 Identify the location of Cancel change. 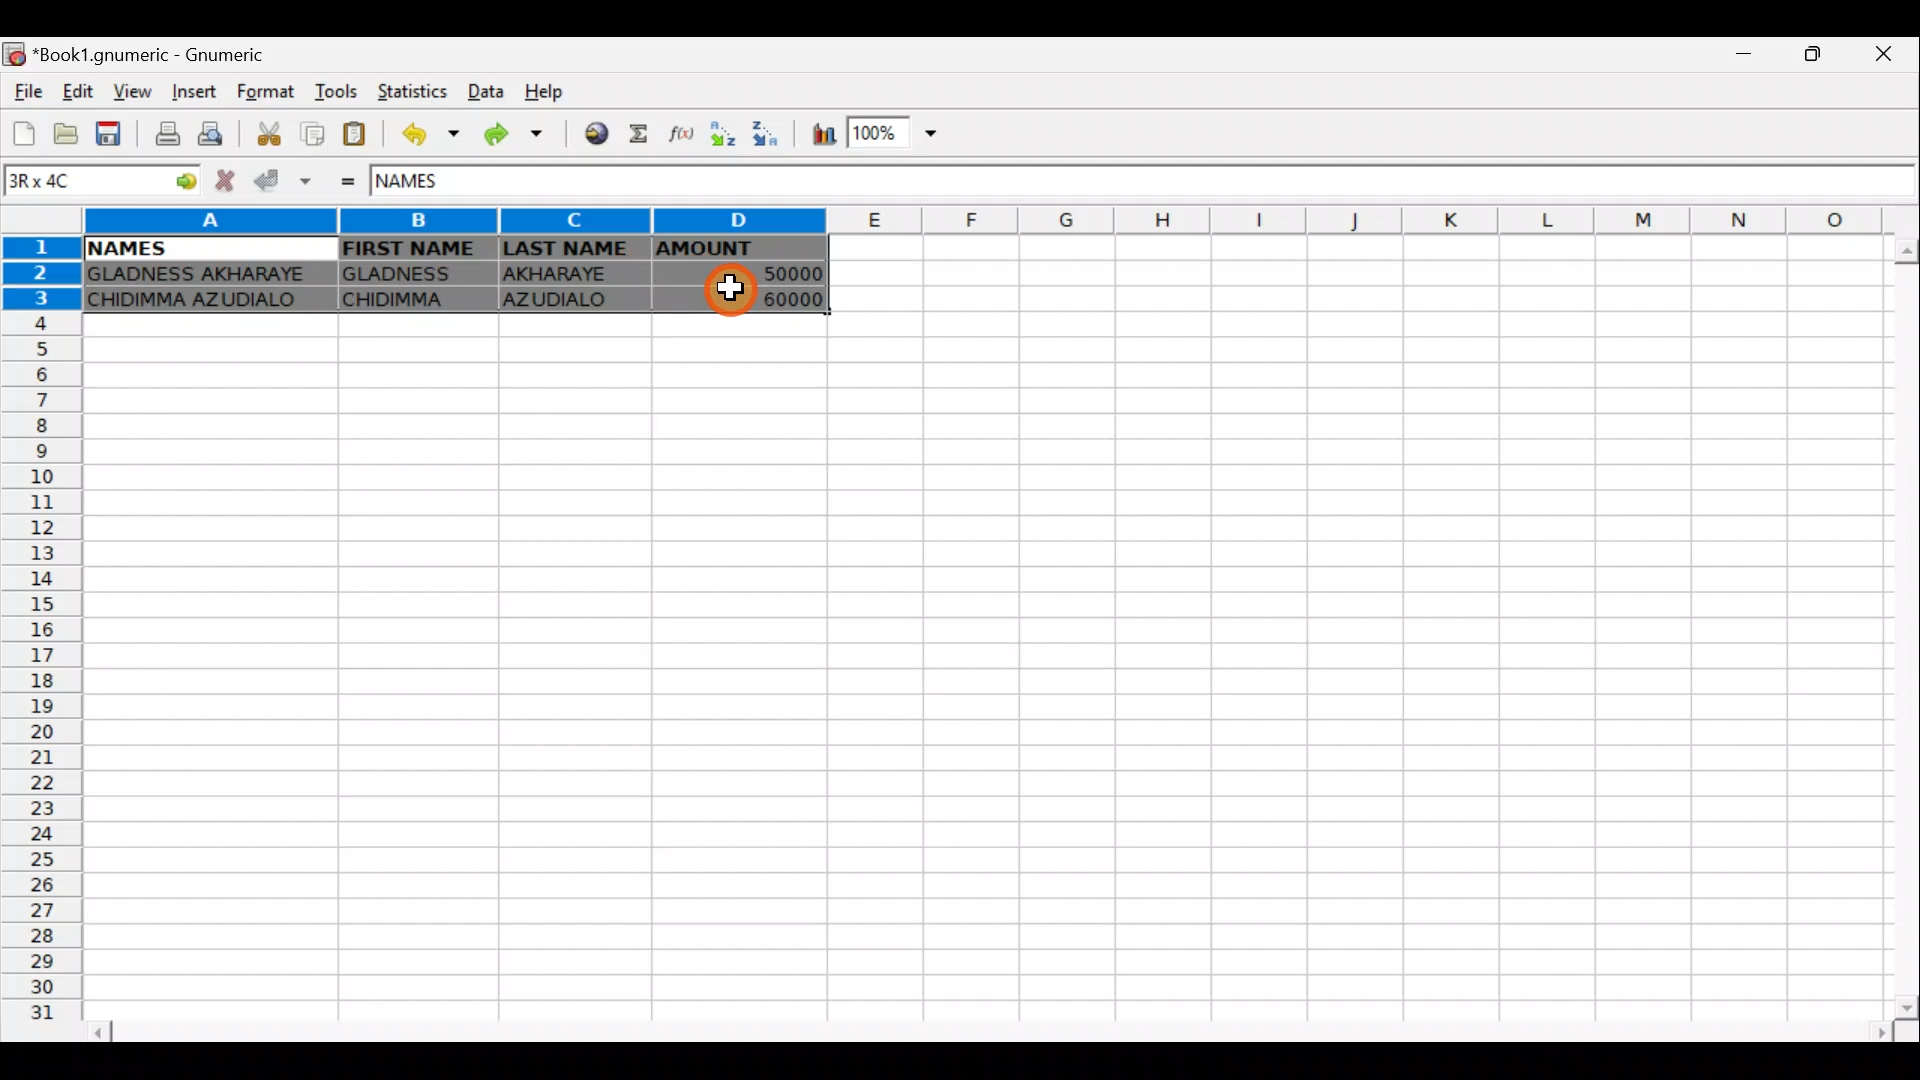
(222, 182).